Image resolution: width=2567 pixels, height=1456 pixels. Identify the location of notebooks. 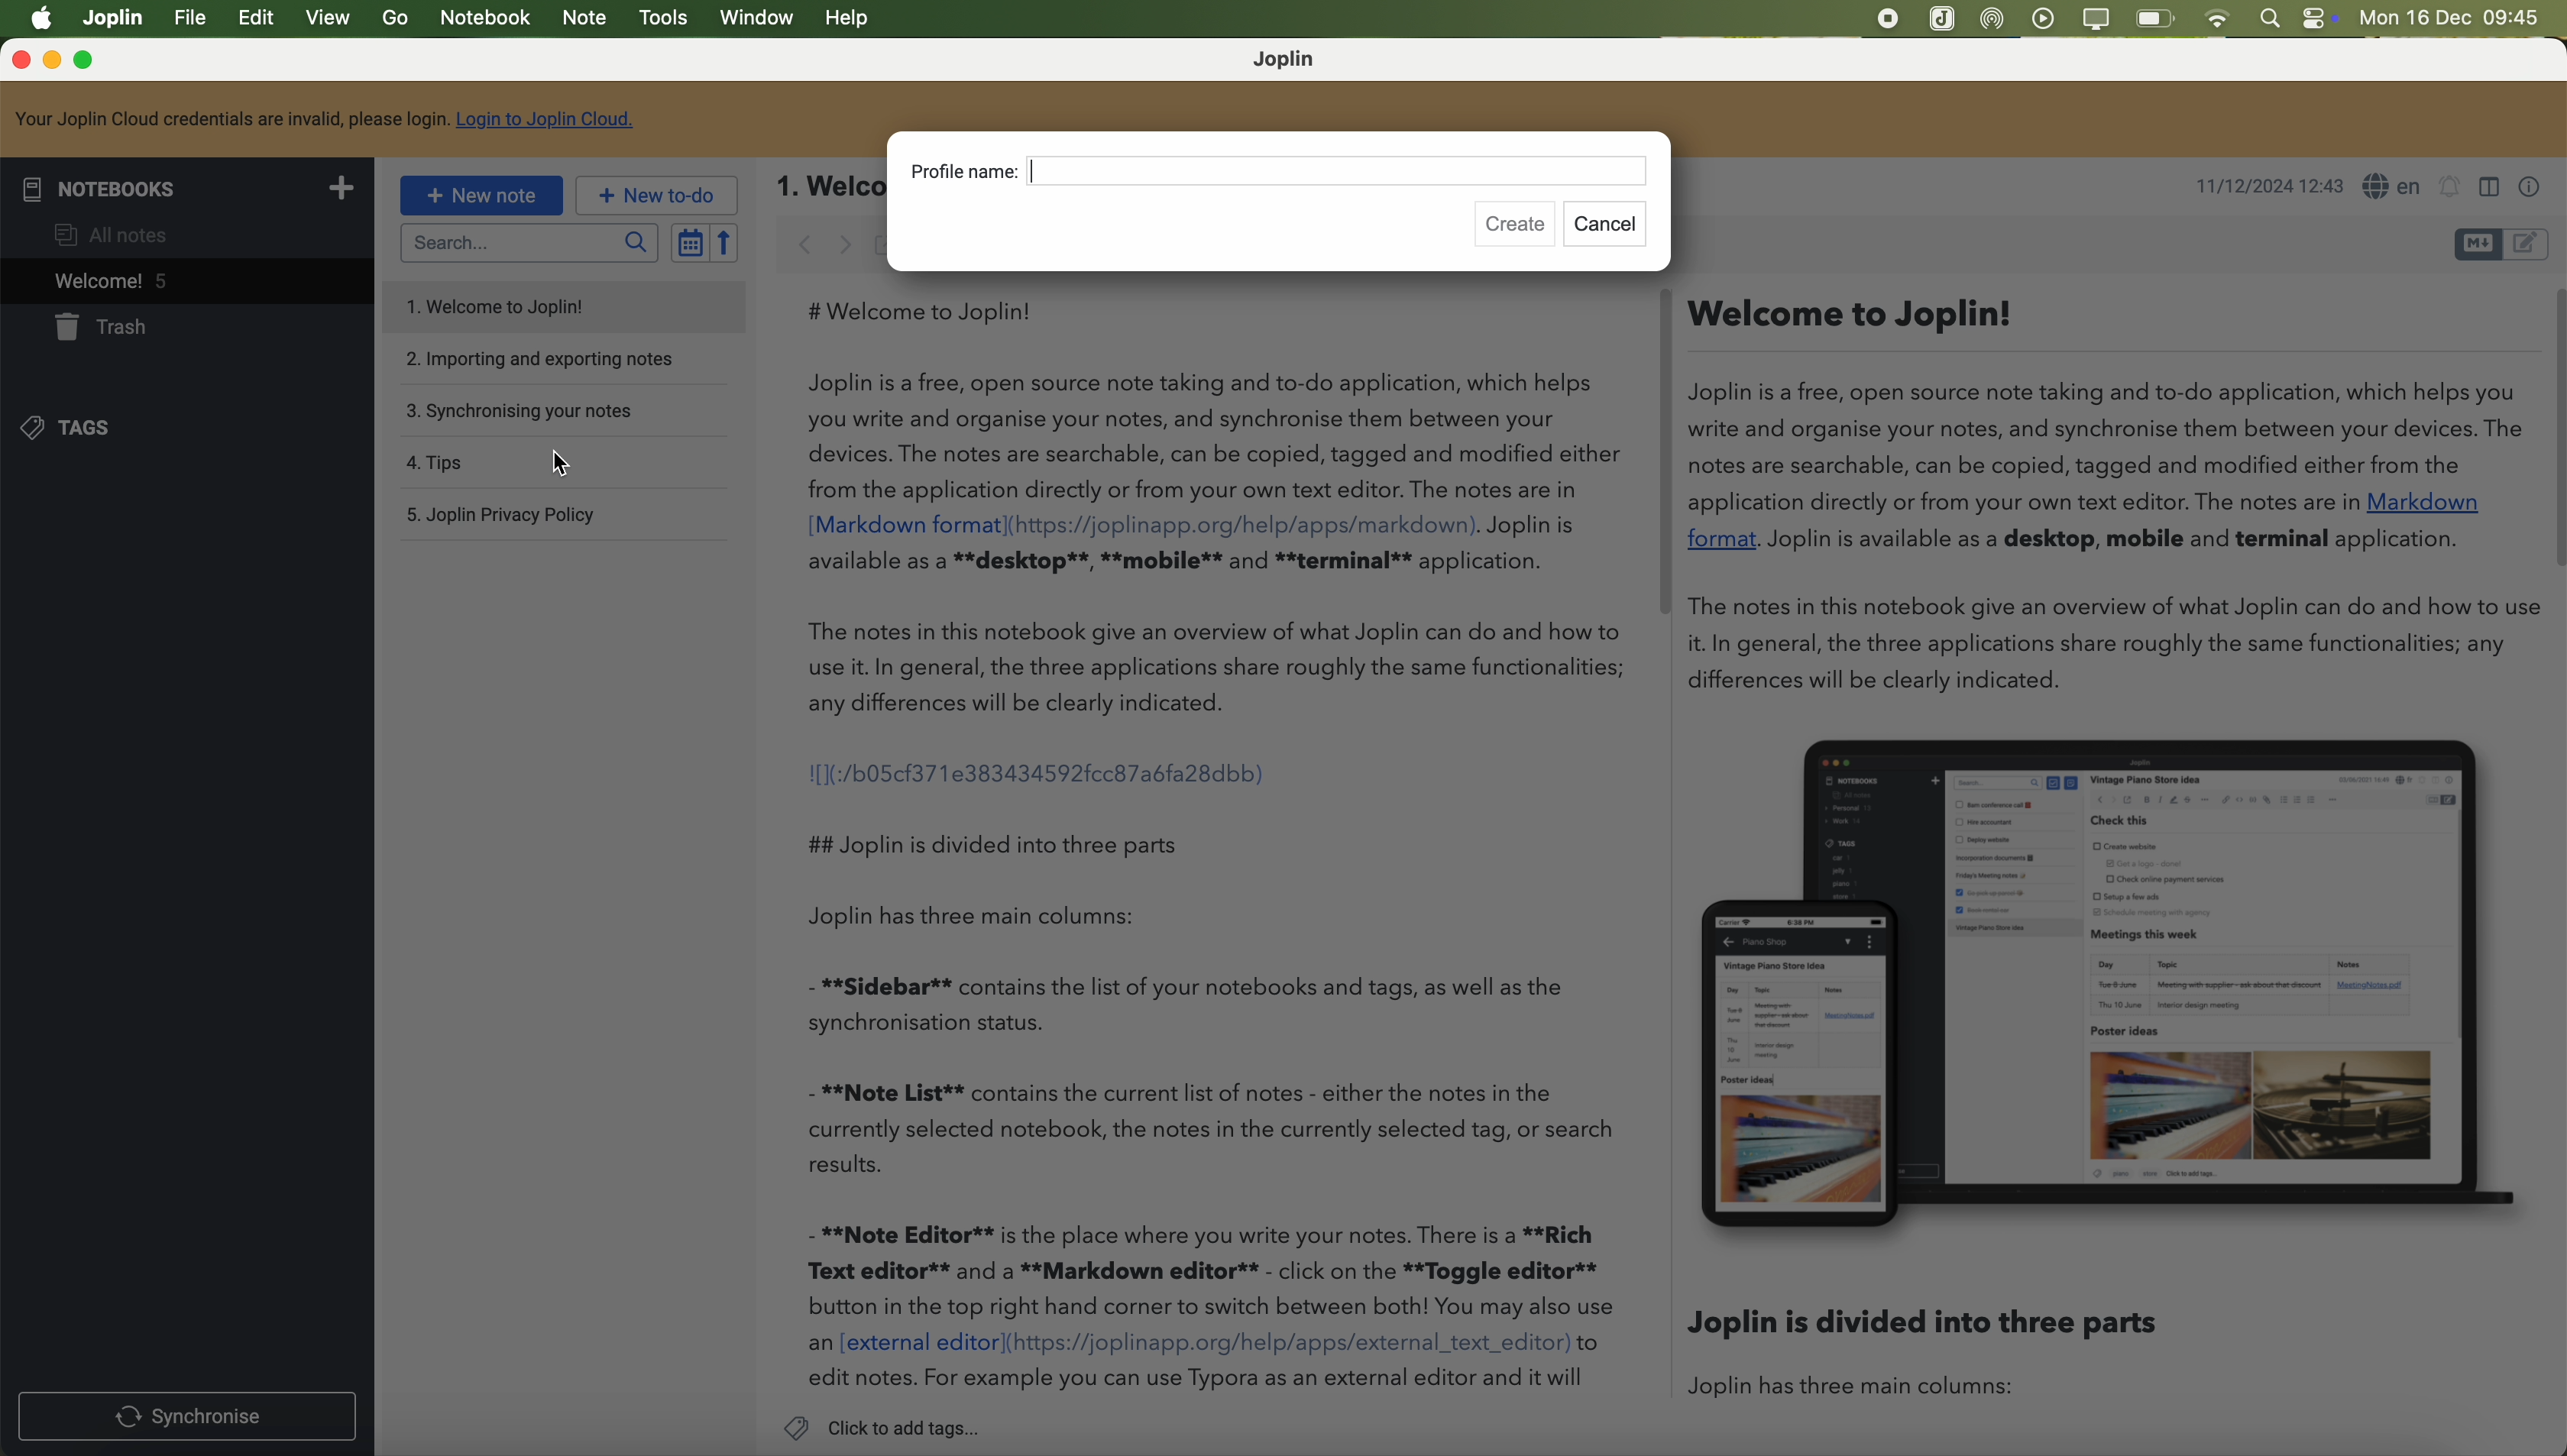
(186, 186).